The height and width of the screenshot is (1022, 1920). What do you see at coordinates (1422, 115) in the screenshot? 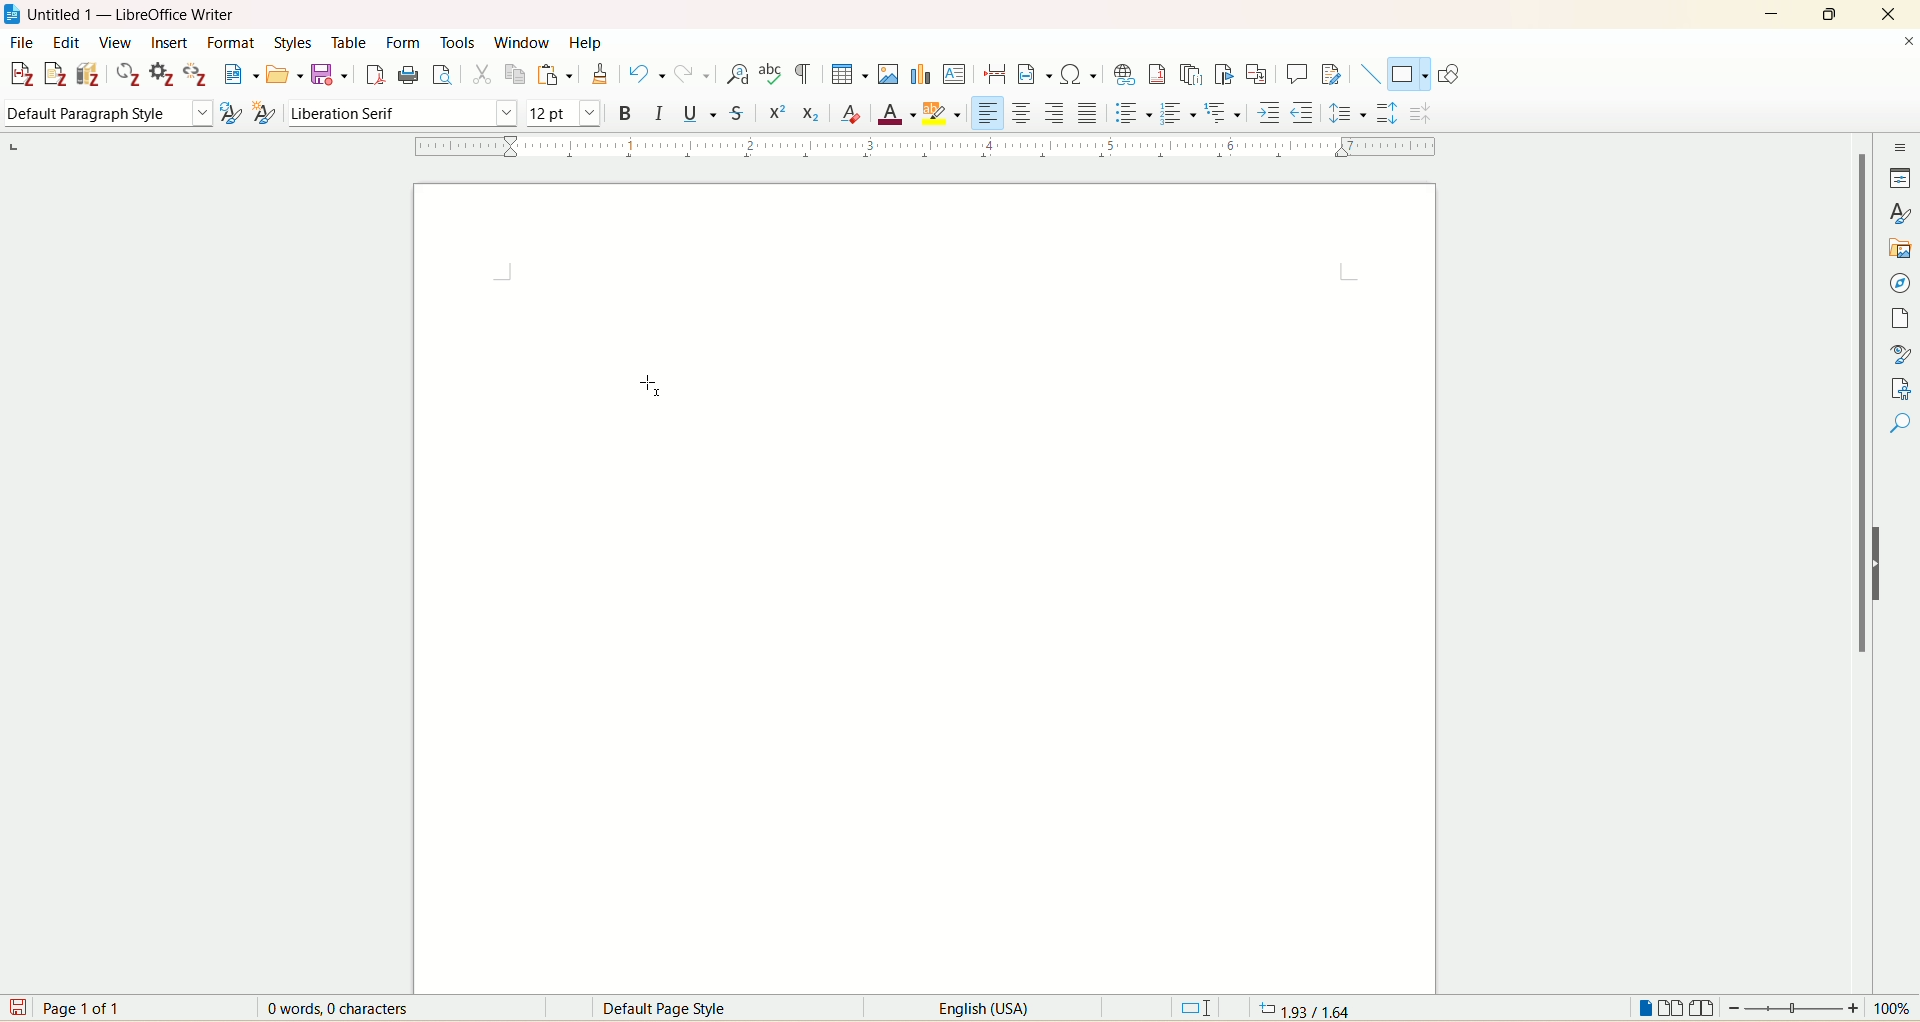
I see `decrease paragraph spacing` at bounding box center [1422, 115].